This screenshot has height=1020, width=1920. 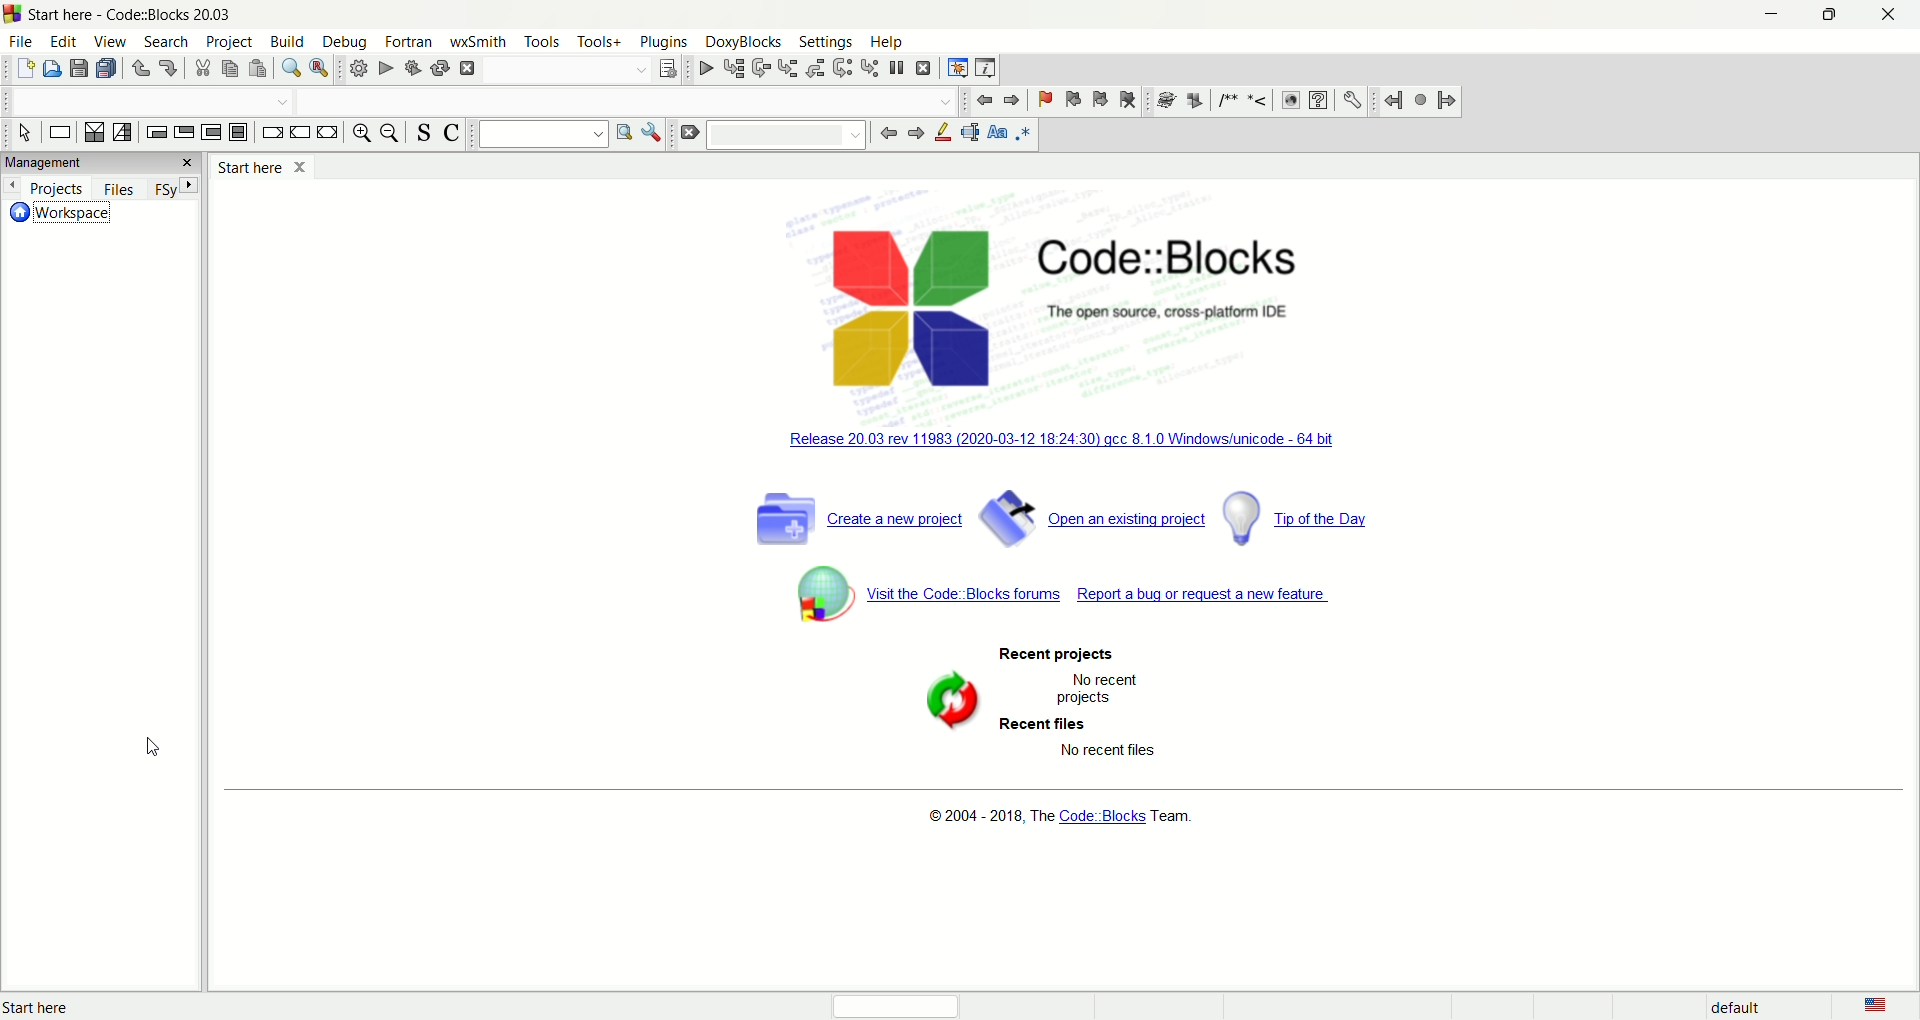 I want to click on toggle comment, so click(x=455, y=133).